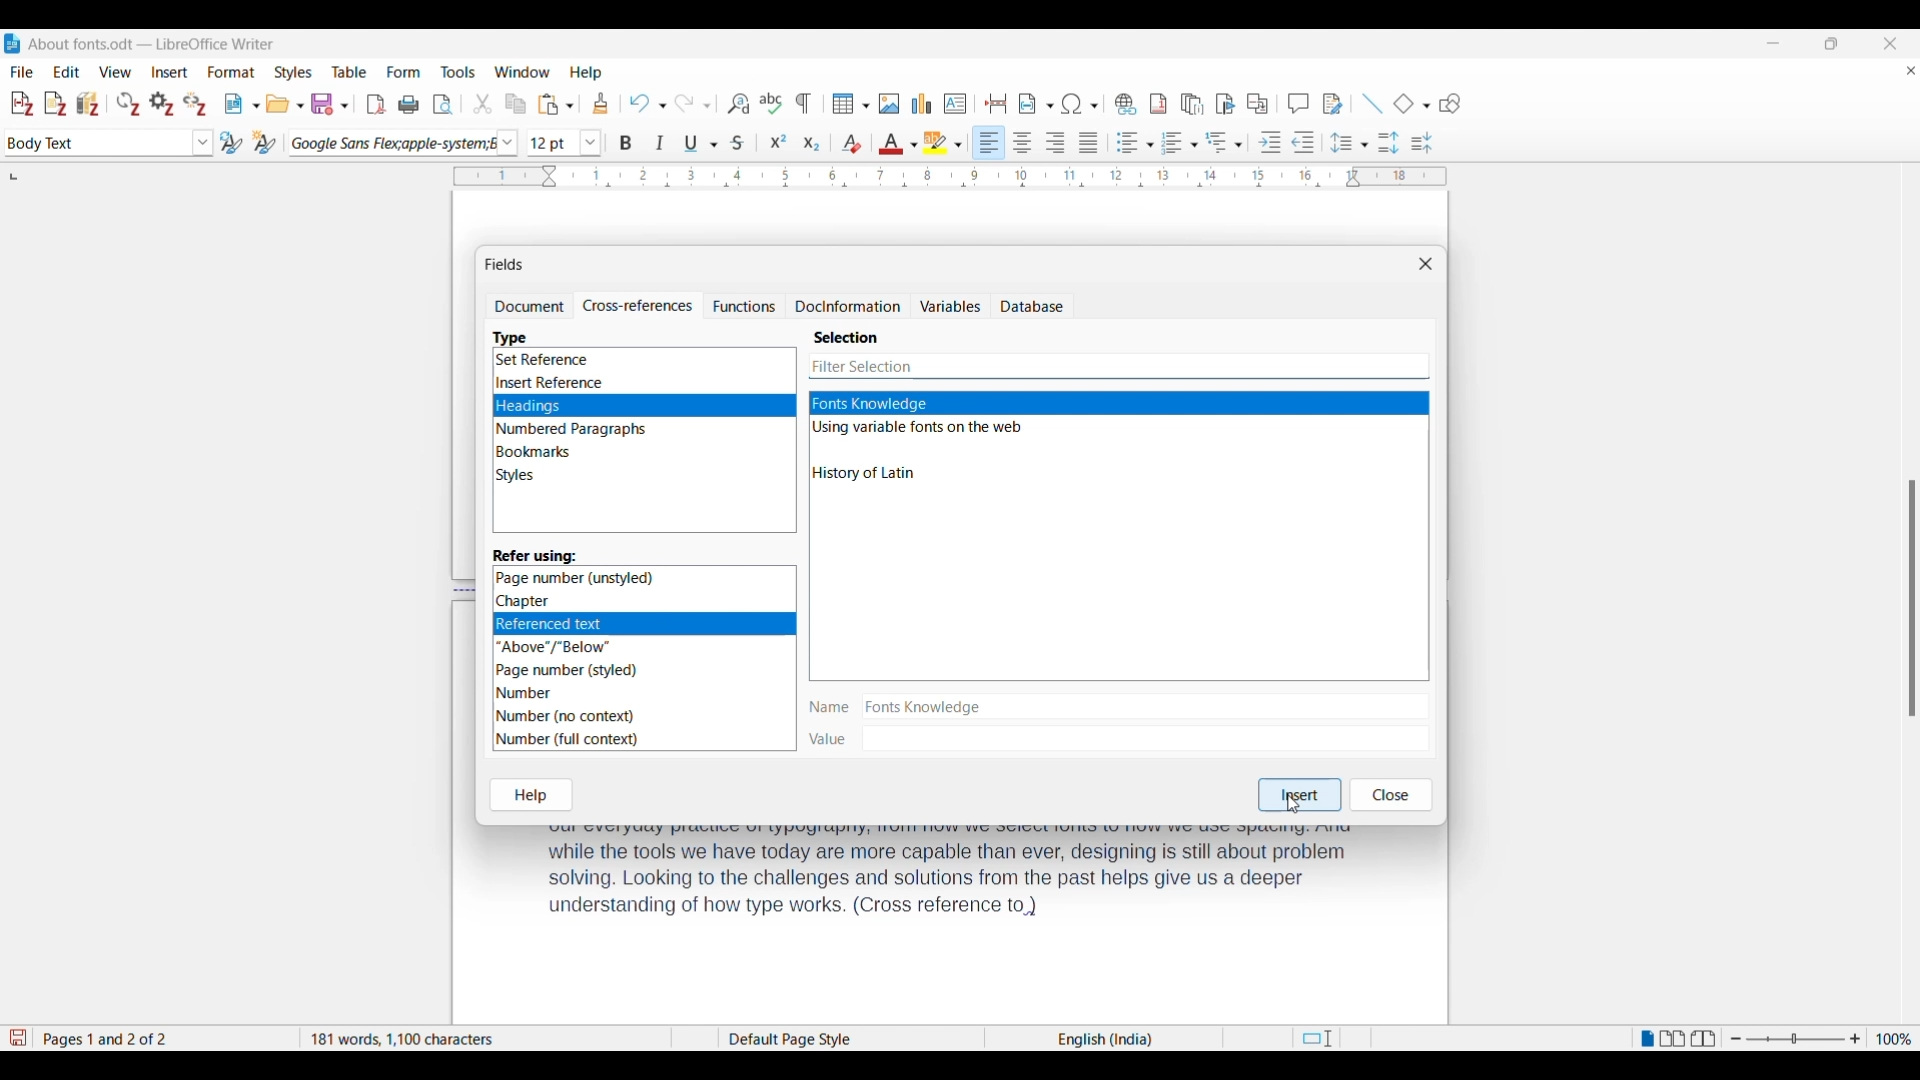  What do you see at coordinates (115, 72) in the screenshot?
I see `View menu` at bounding box center [115, 72].